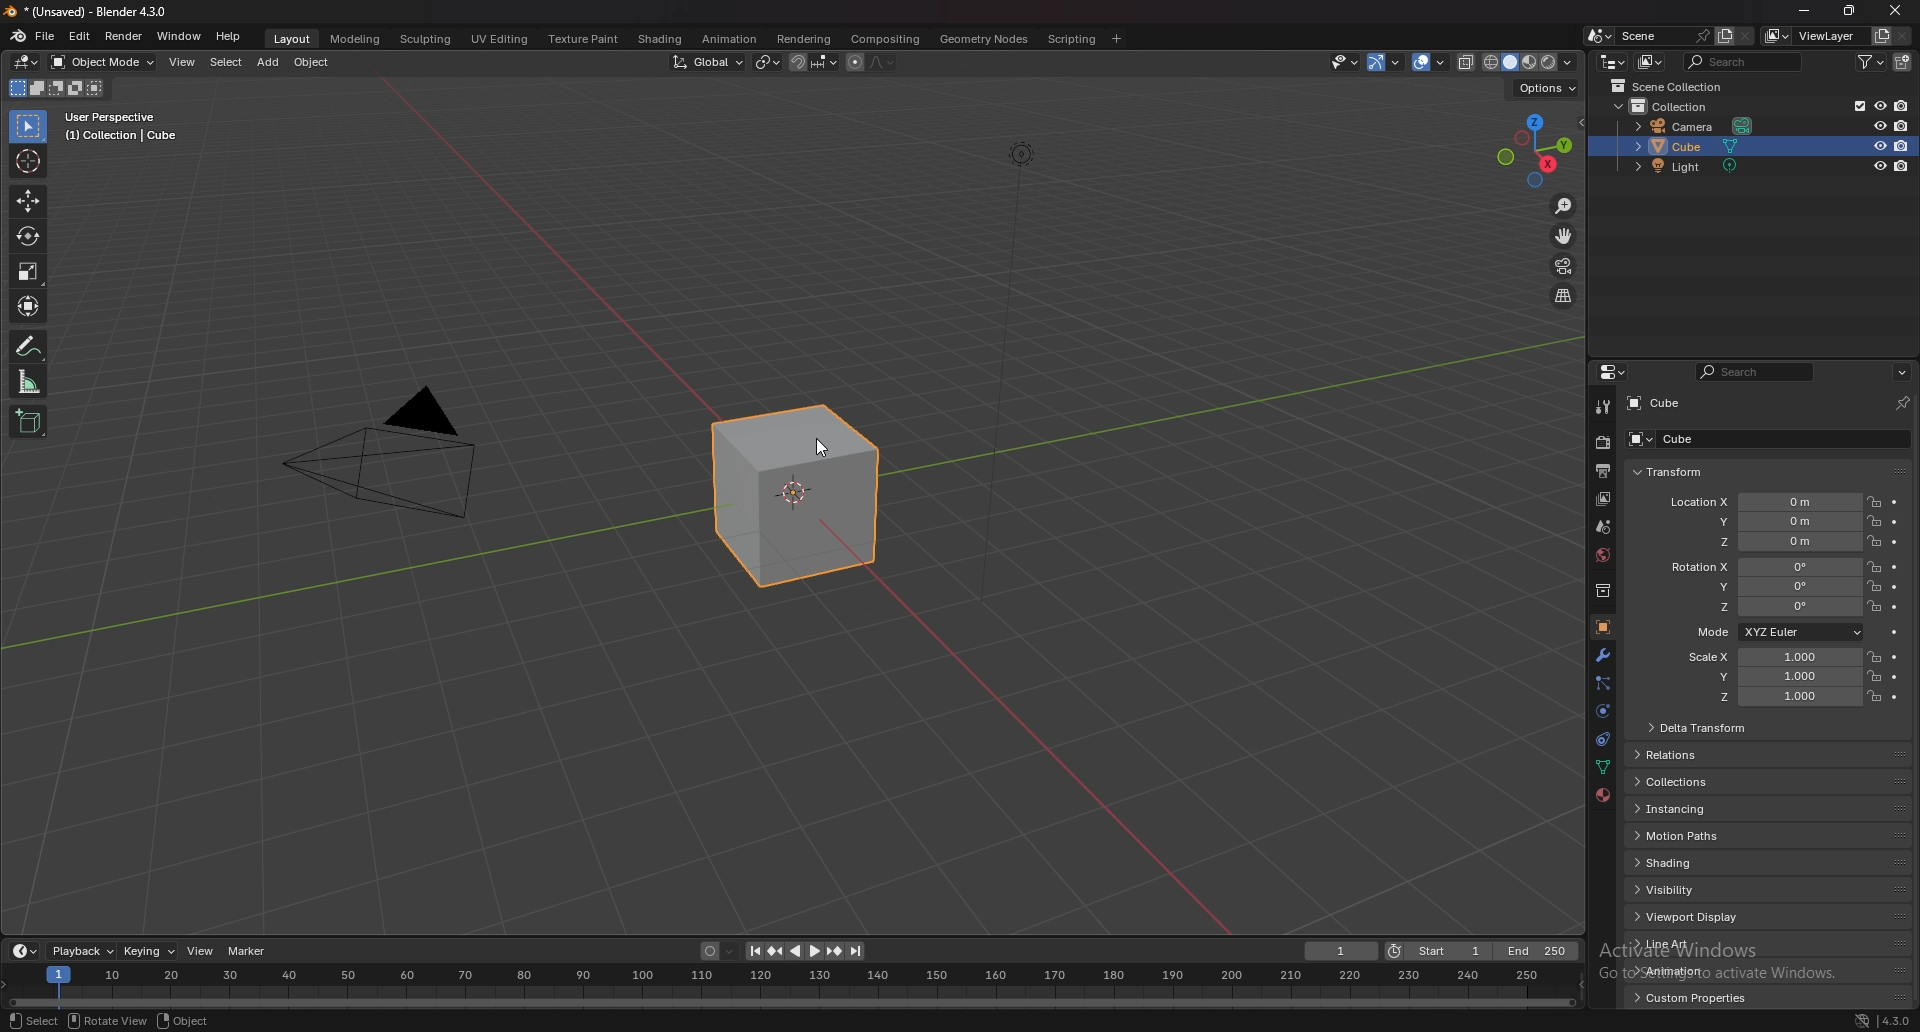 This screenshot has width=1920, height=1032. What do you see at coordinates (1906, 145) in the screenshot?
I see `disable in render` at bounding box center [1906, 145].